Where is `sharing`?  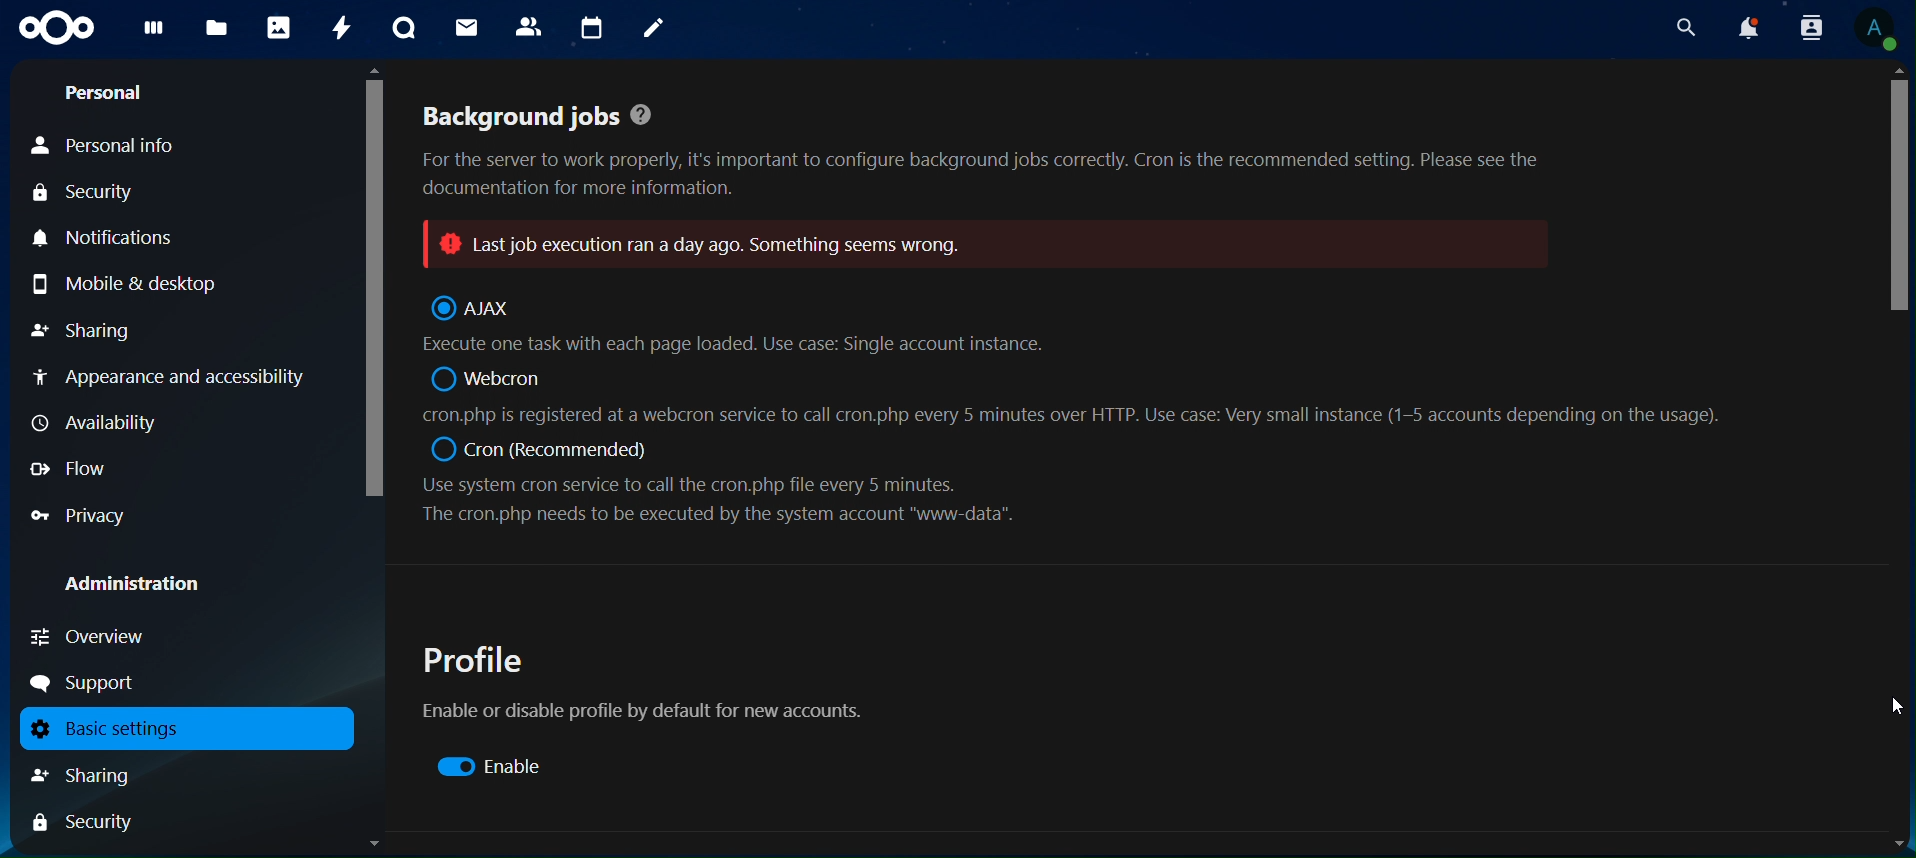
sharing is located at coordinates (104, 775).